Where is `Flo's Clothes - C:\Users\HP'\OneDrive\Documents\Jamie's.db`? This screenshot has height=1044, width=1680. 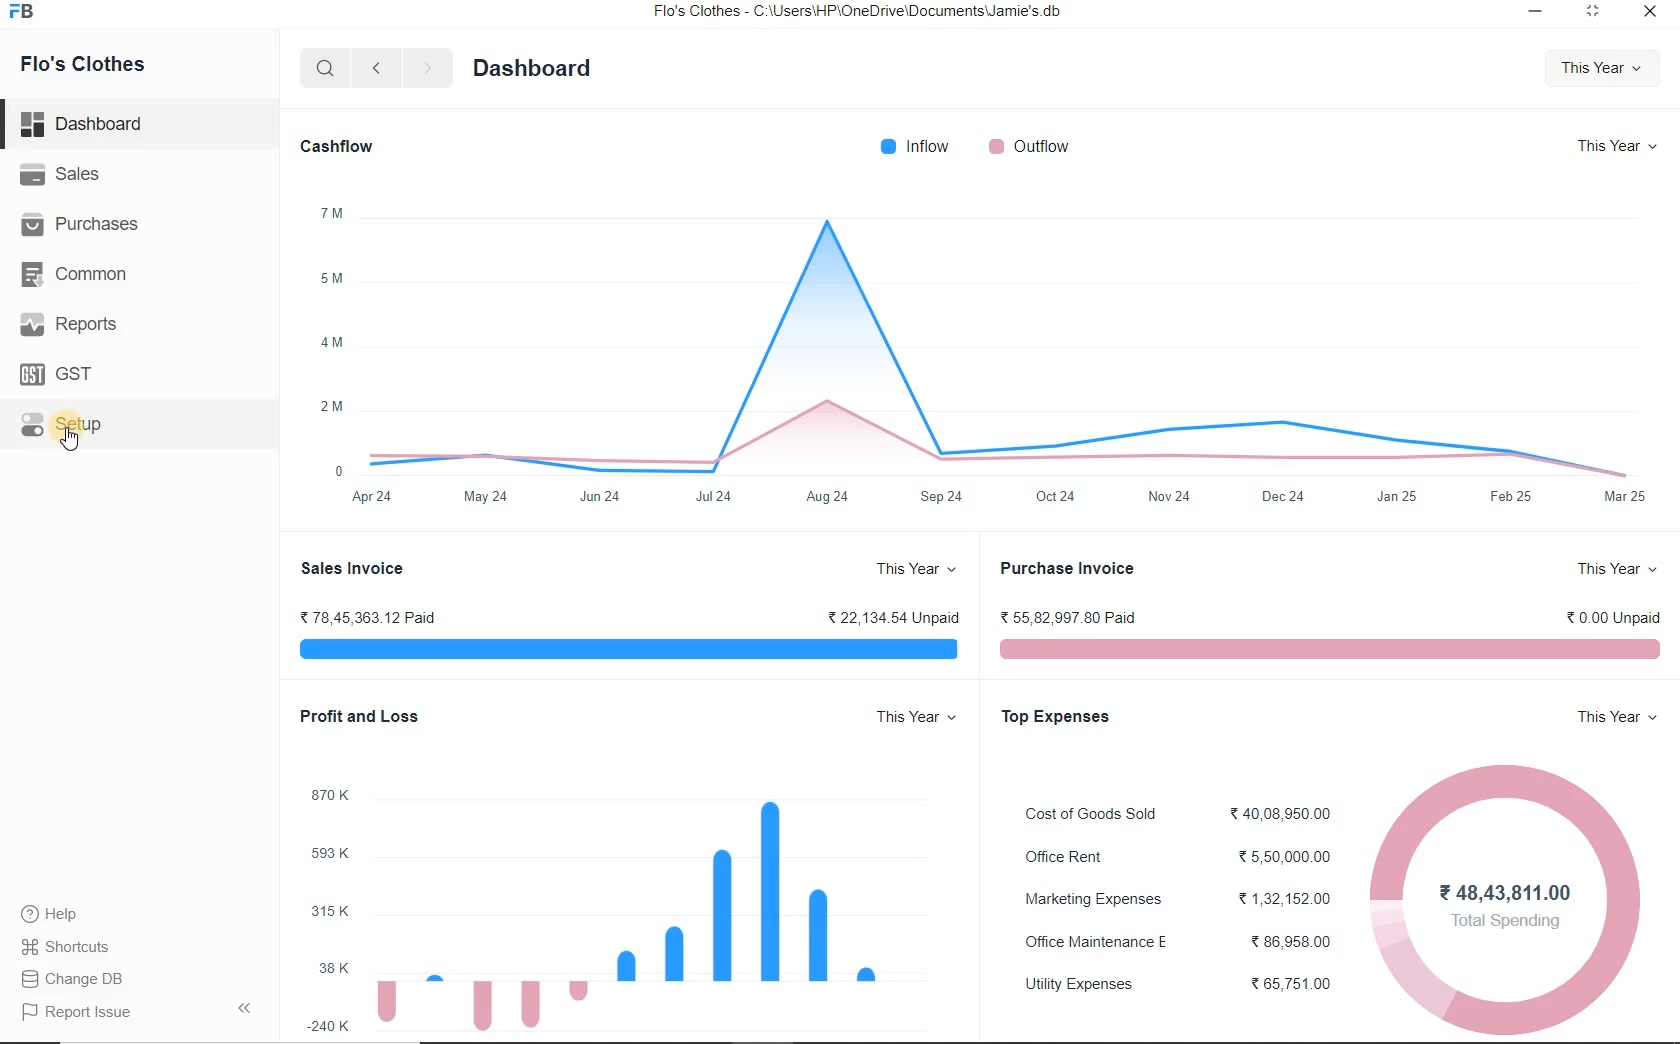 Flo's Clothes - C:\Users\HP'\OneDrive\Documents\Jamie's.db is located at coordinates (855, 11).